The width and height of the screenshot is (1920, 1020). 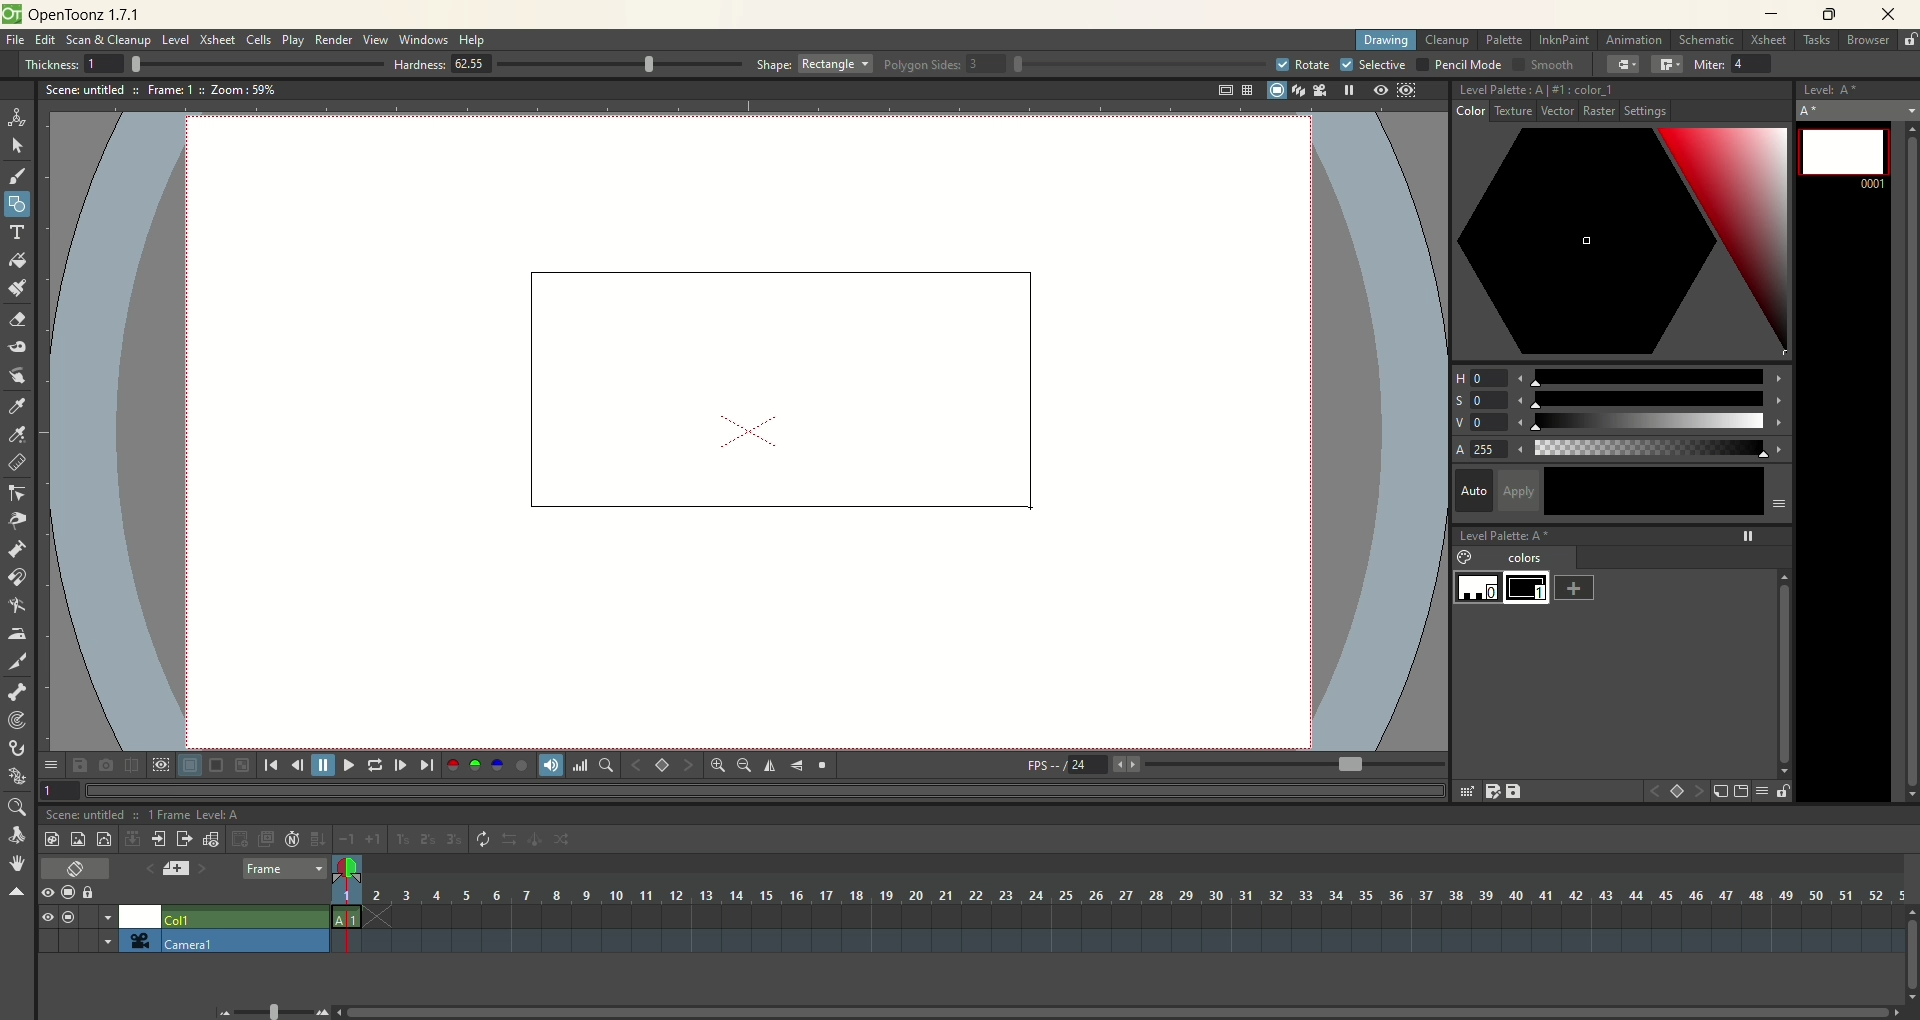 What do you see at coordinates (160, 764) in the screenshot?
I see `define sub-camera` at bounding box center [160, 764].